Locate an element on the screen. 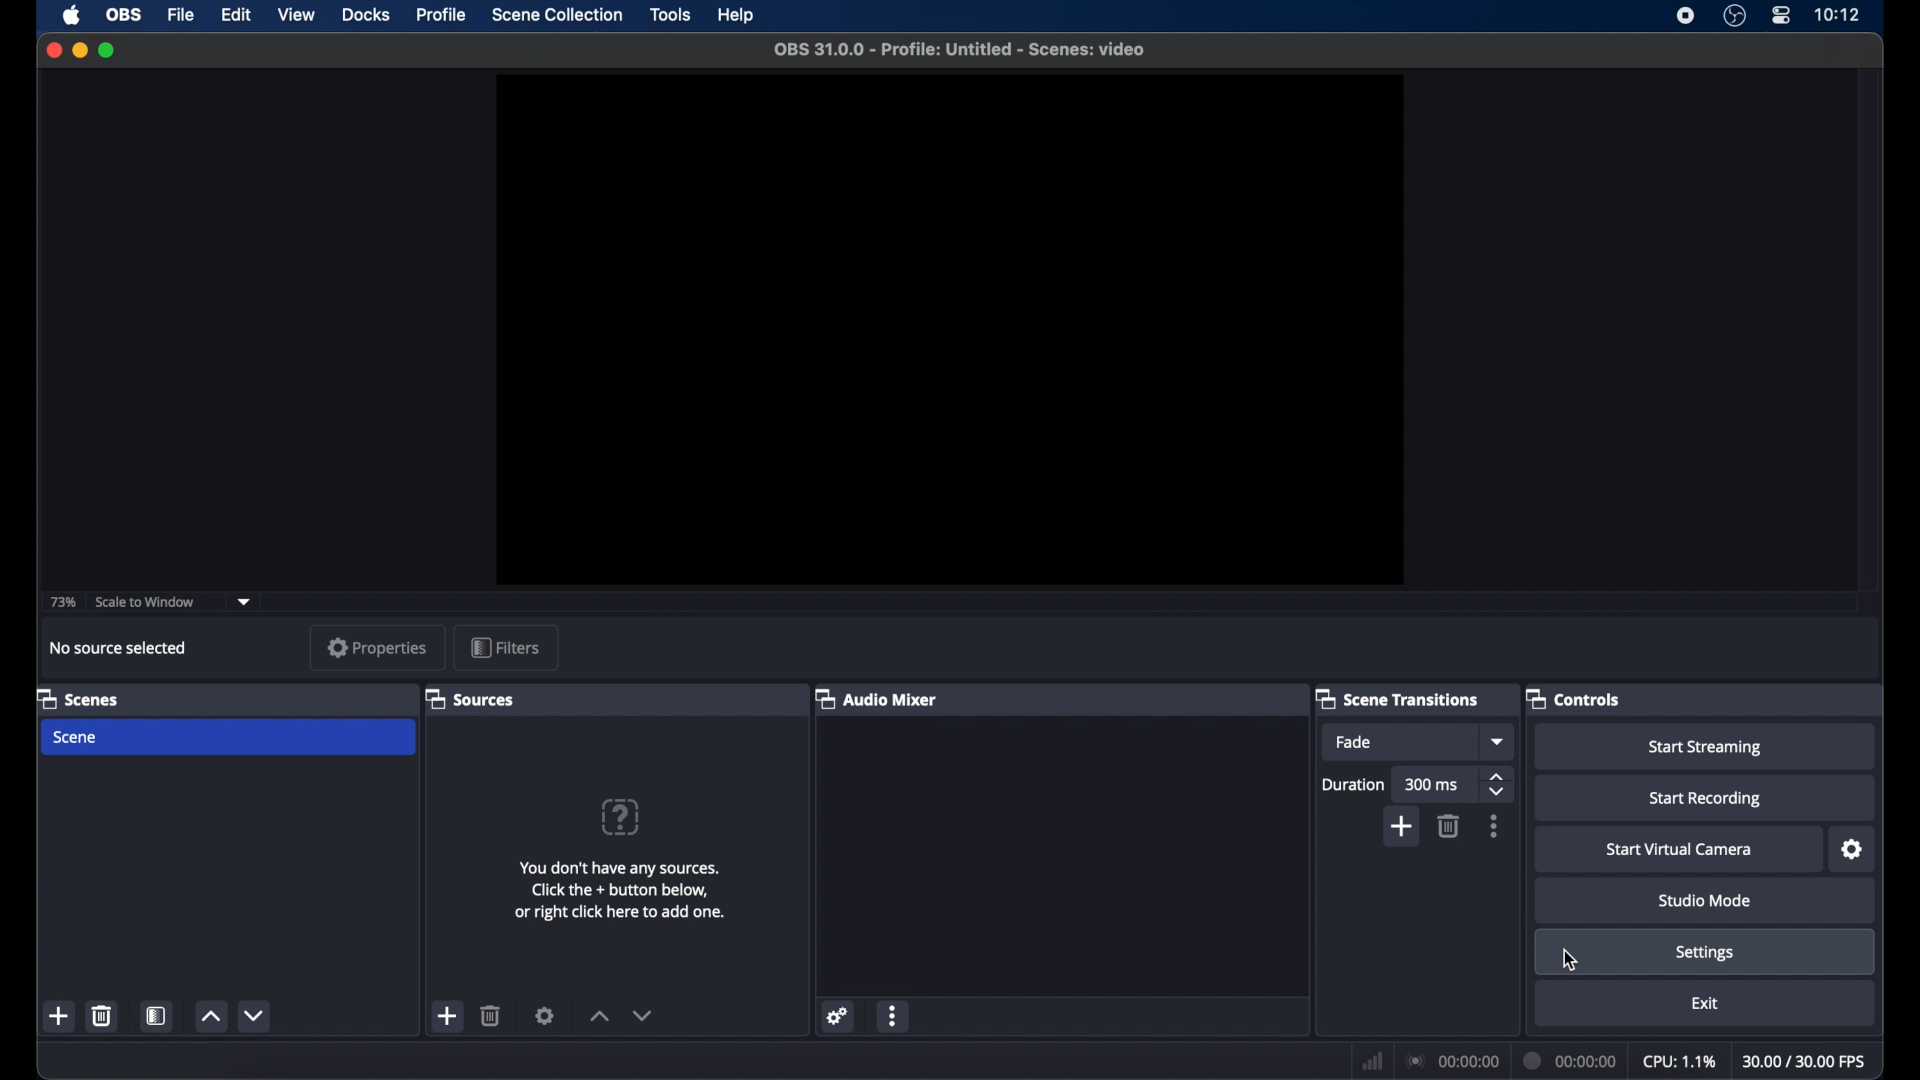 The image size is (1920, 1080). scale to window is located at coordinates (146, 601).